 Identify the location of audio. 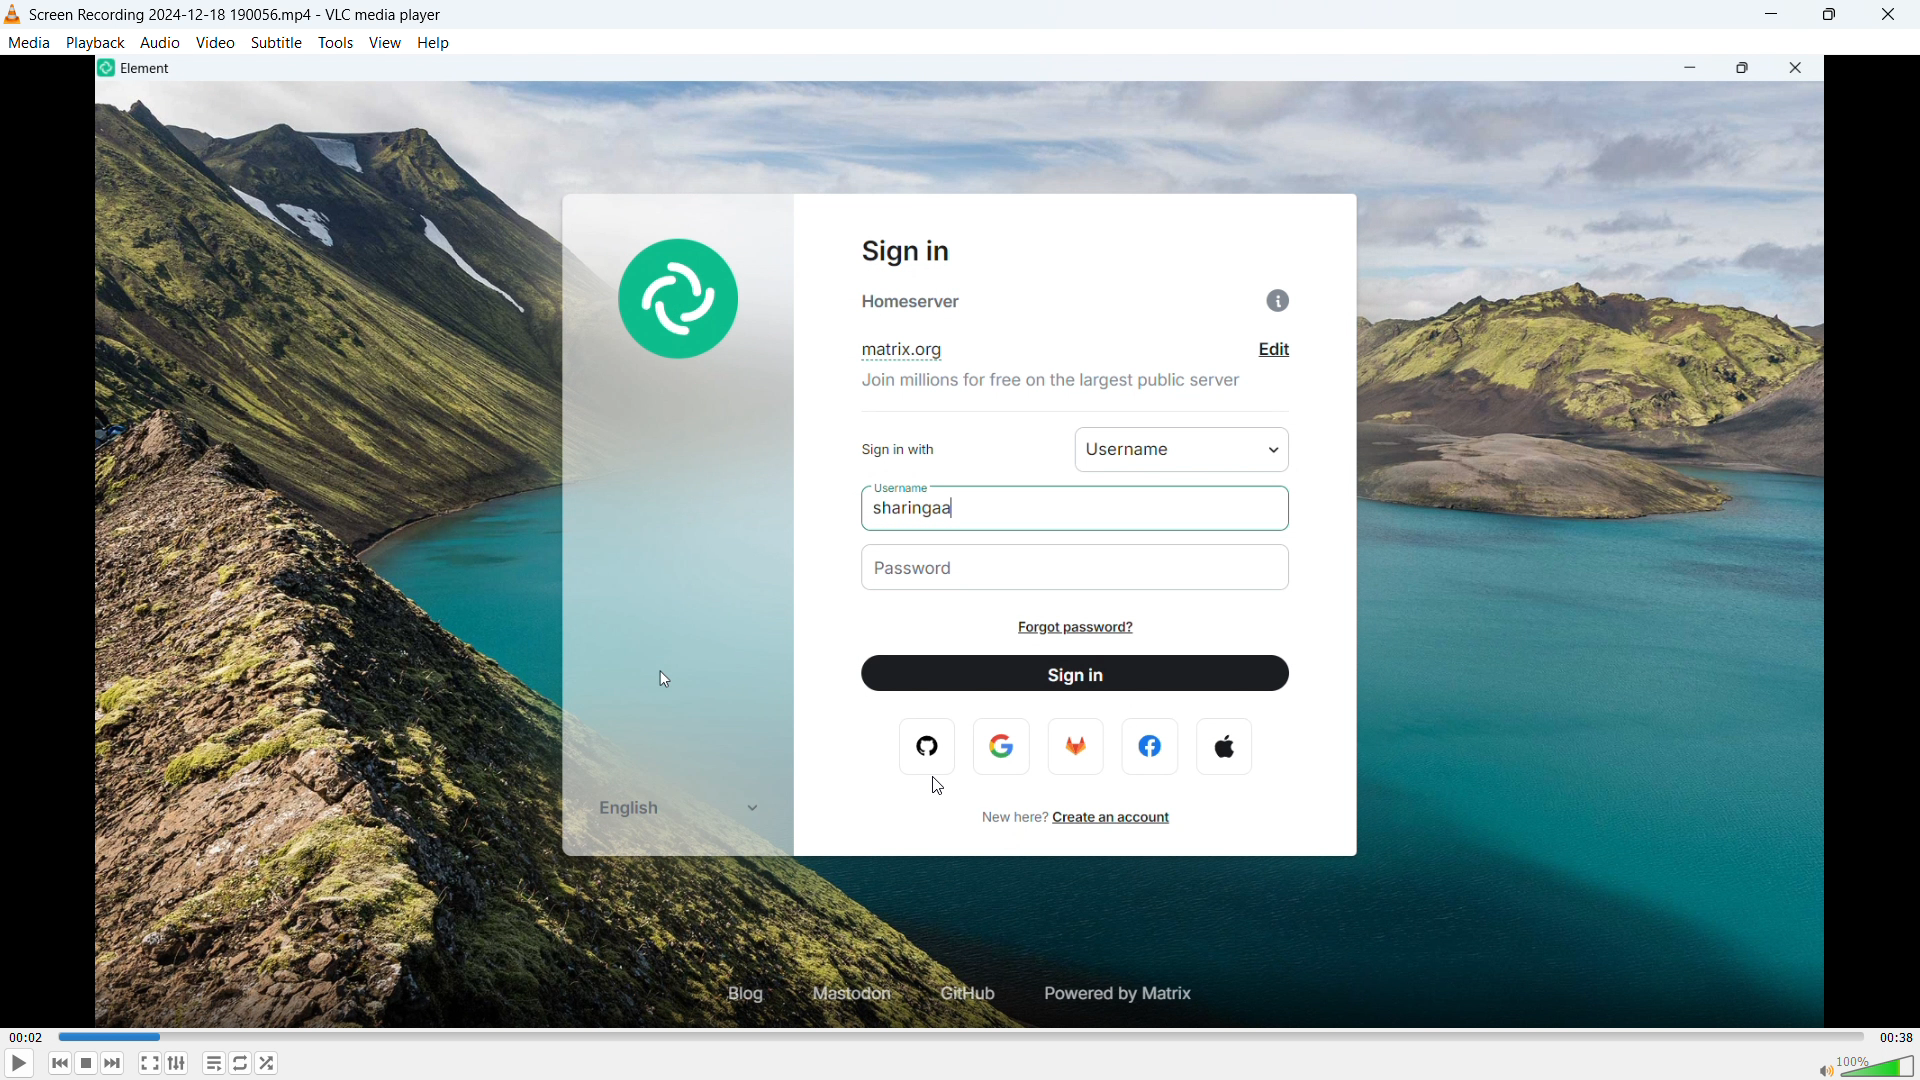
(161, 41).